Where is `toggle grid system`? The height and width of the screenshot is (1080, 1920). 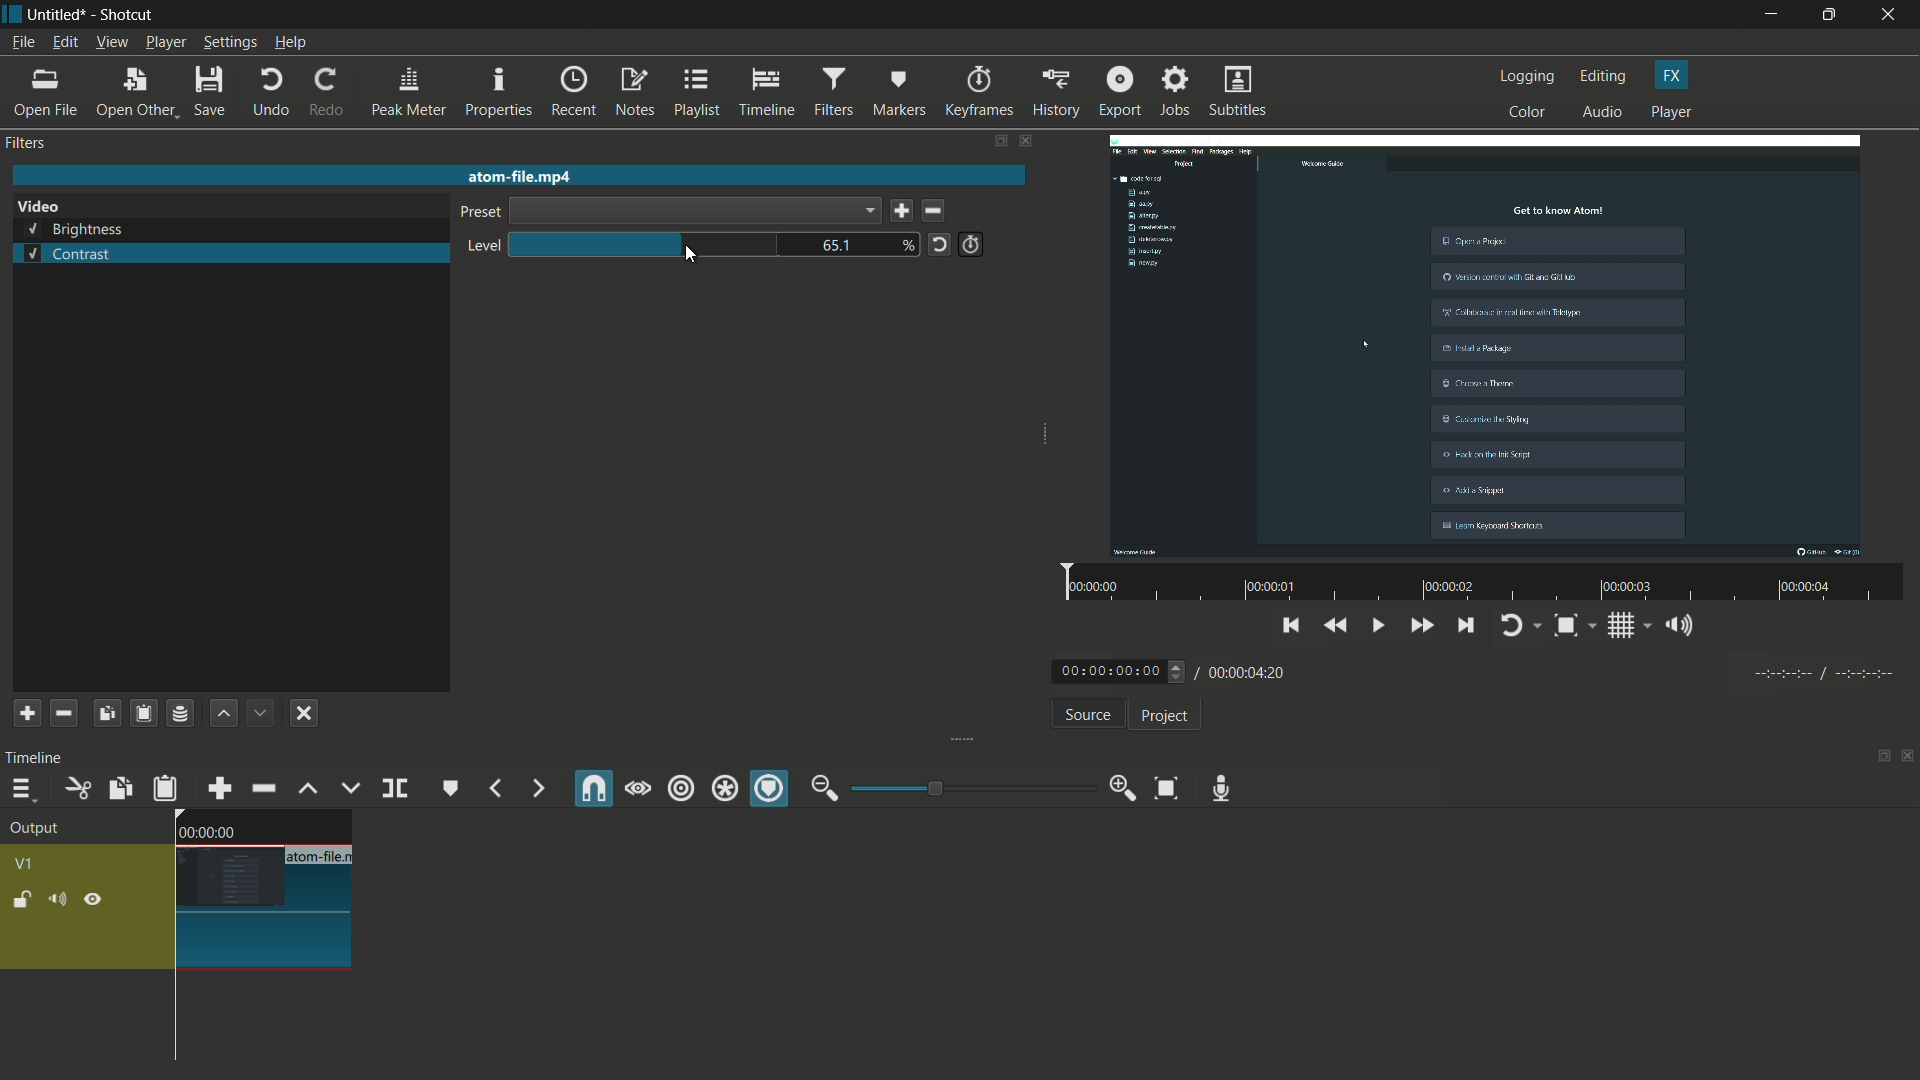
toggle grid system is located at coordinates (1631, 629).